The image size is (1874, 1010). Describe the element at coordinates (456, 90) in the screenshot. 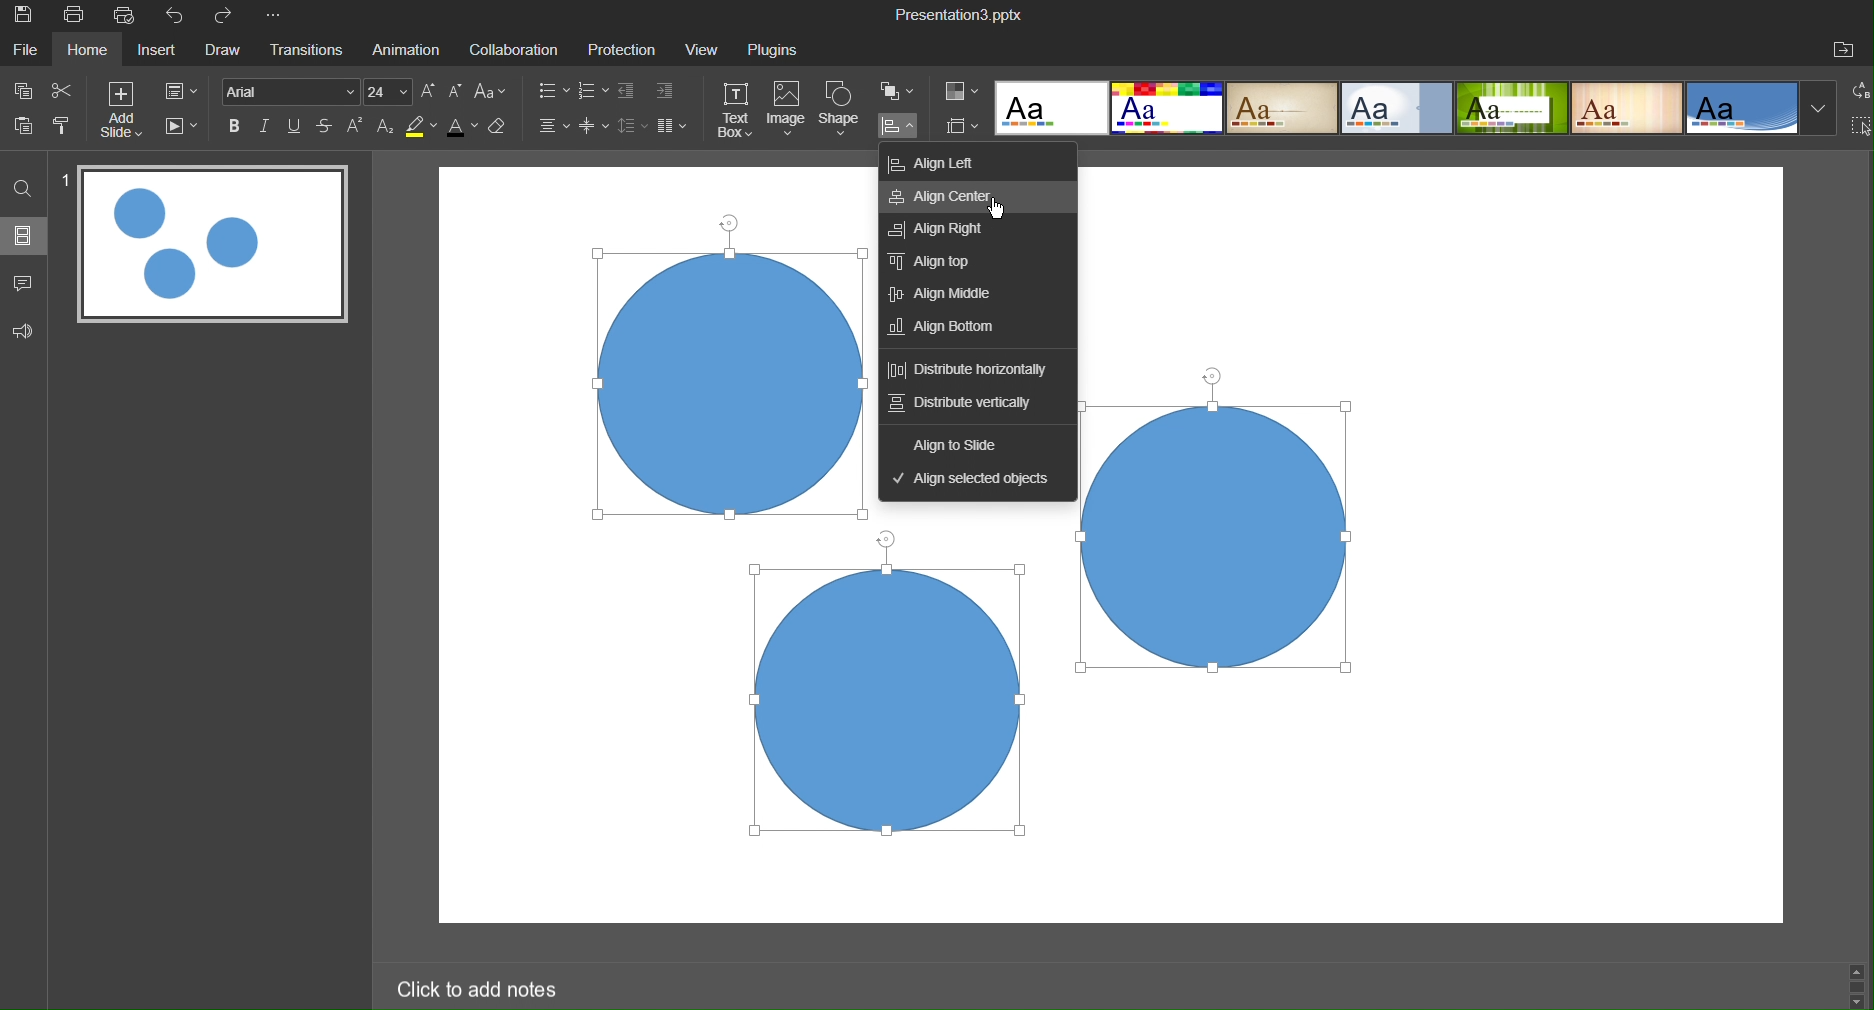

I see `Decrease size` at that location.